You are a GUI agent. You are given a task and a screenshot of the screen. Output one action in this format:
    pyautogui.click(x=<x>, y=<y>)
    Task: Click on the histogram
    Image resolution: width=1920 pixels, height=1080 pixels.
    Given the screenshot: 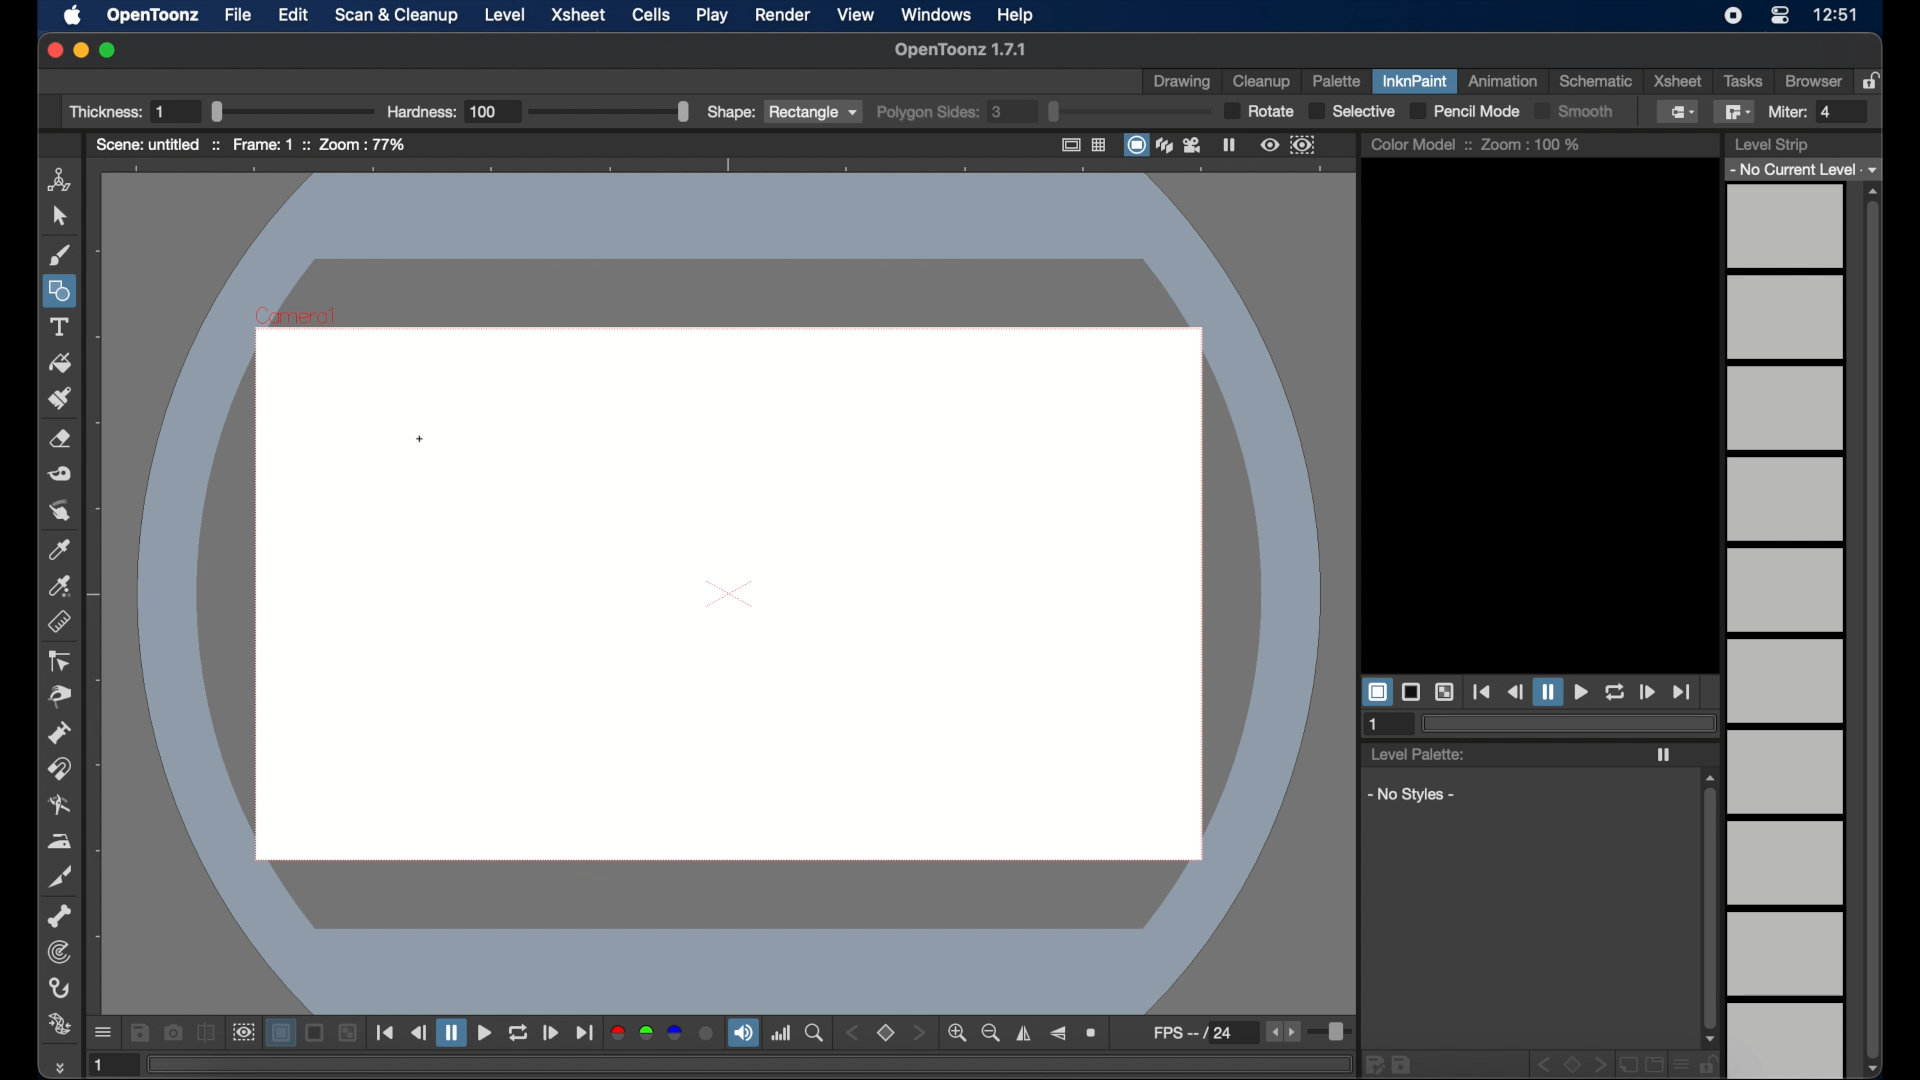 What is the action you would take?
    pyautogui.click(x=781, y=1033)
    